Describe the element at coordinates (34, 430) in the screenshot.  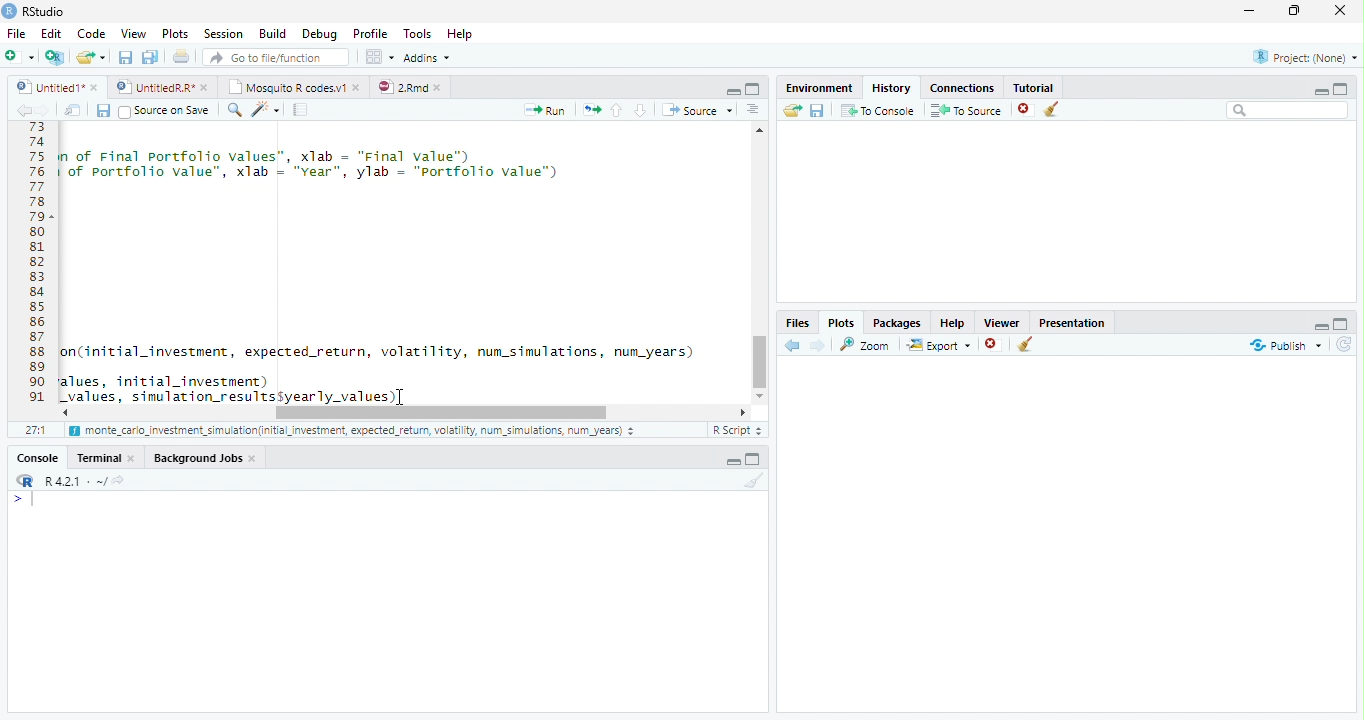
I see `1:1` at that location.